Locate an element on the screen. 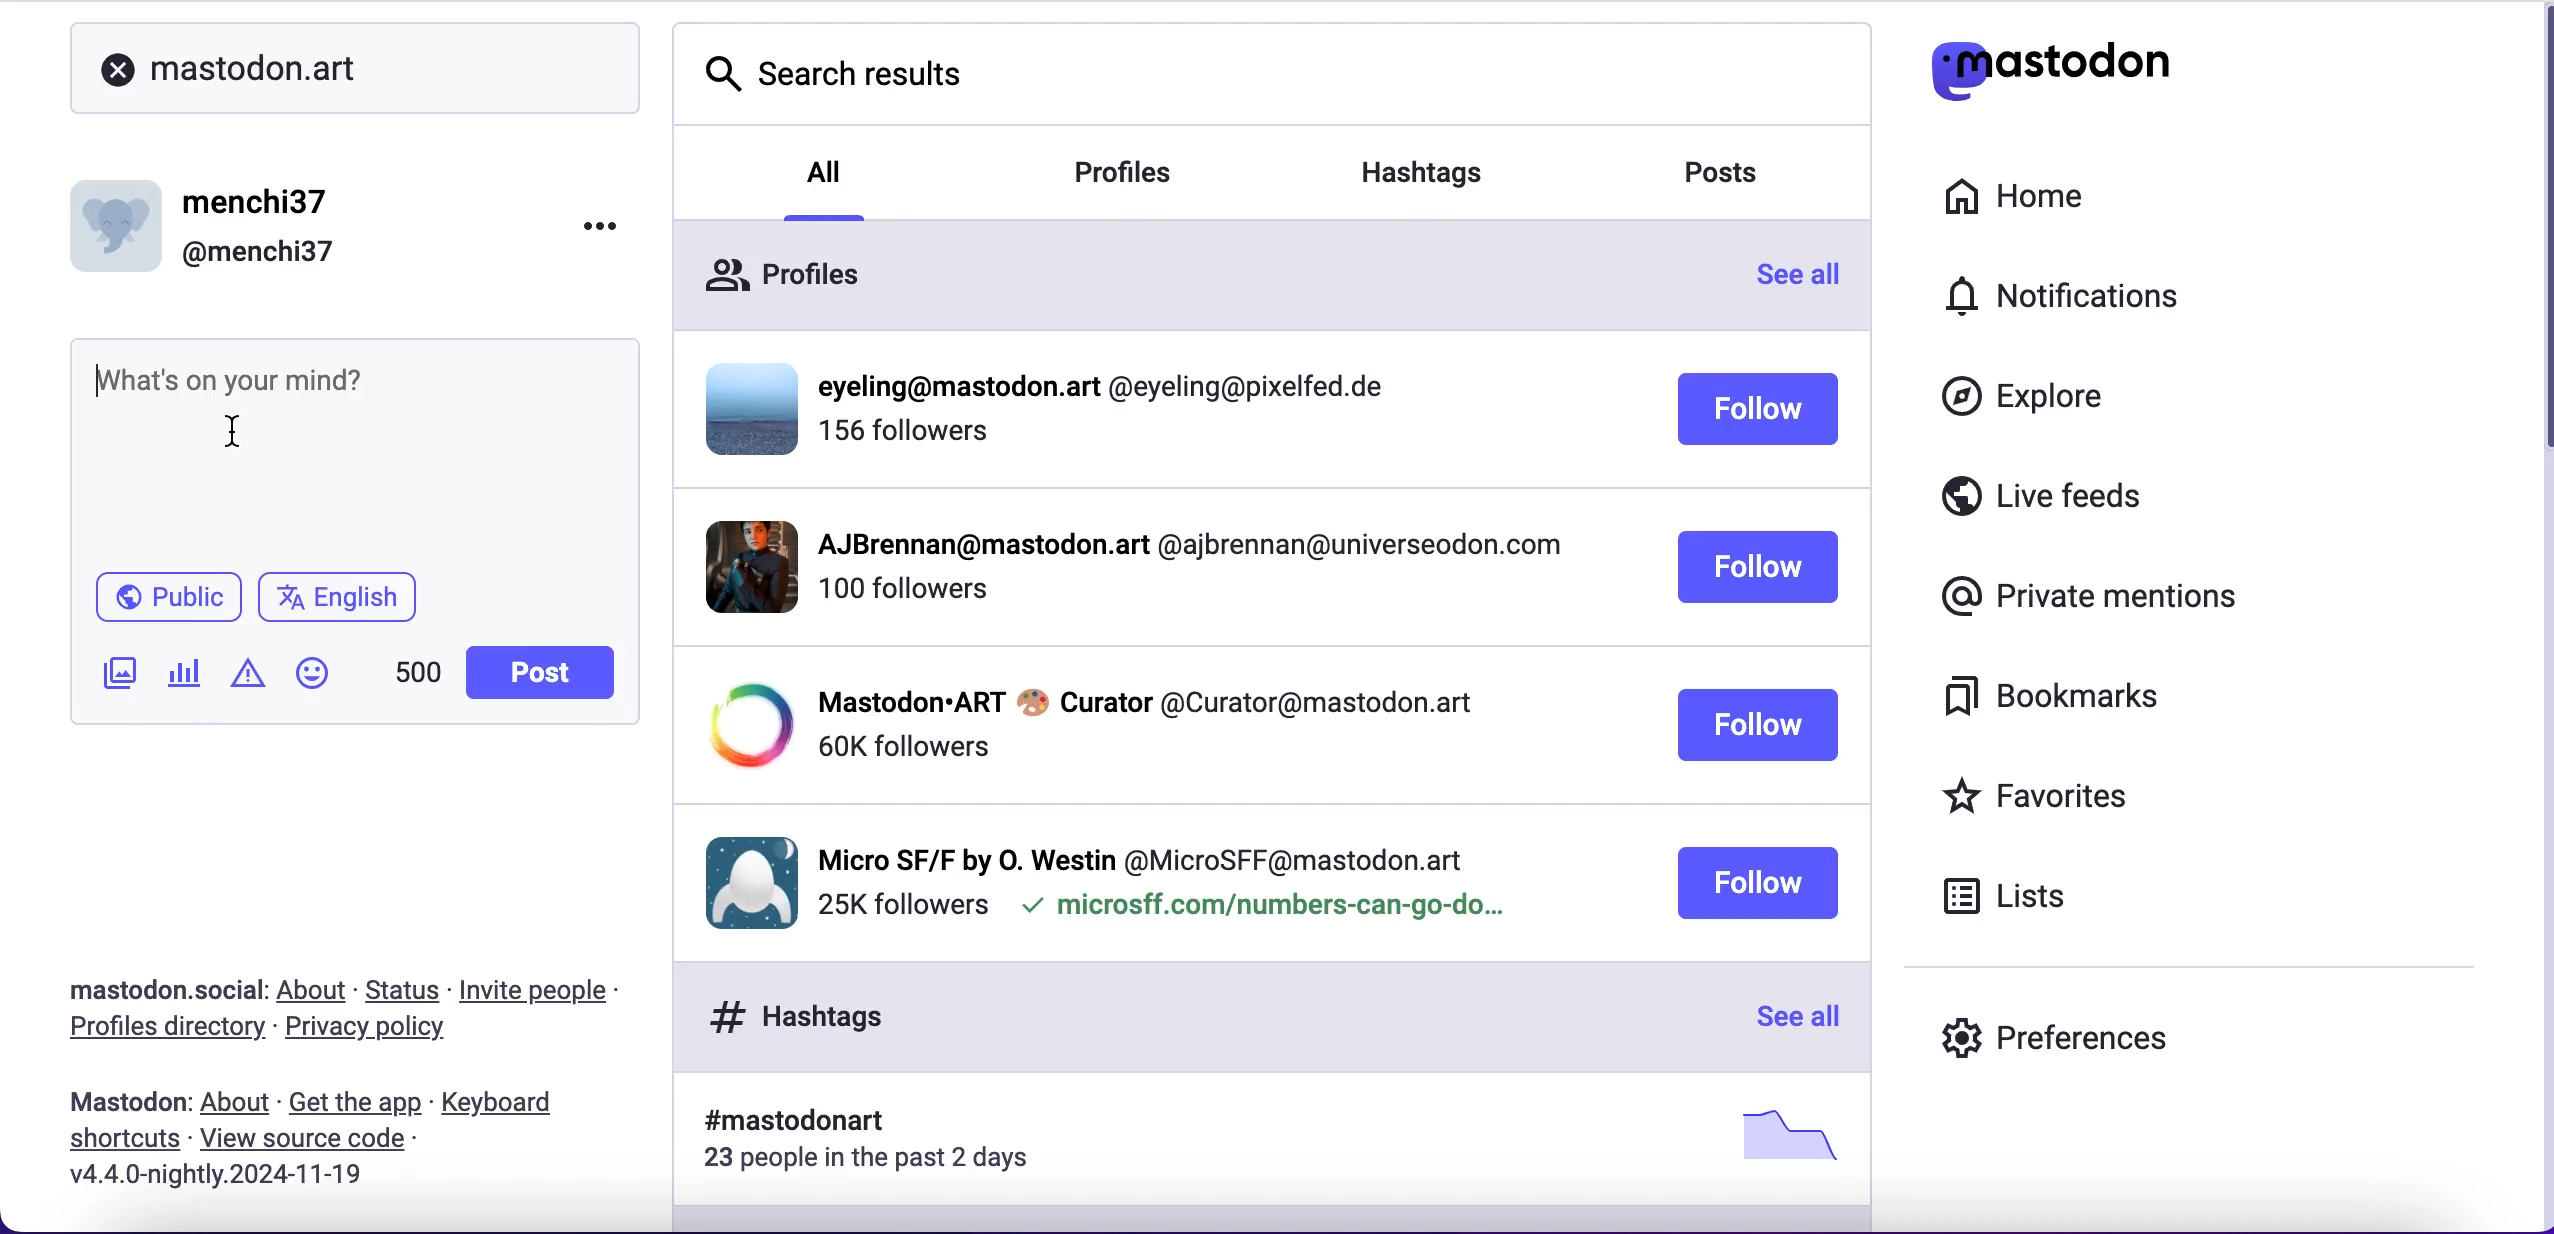  typing cursor is located at coordinates (106, 385).